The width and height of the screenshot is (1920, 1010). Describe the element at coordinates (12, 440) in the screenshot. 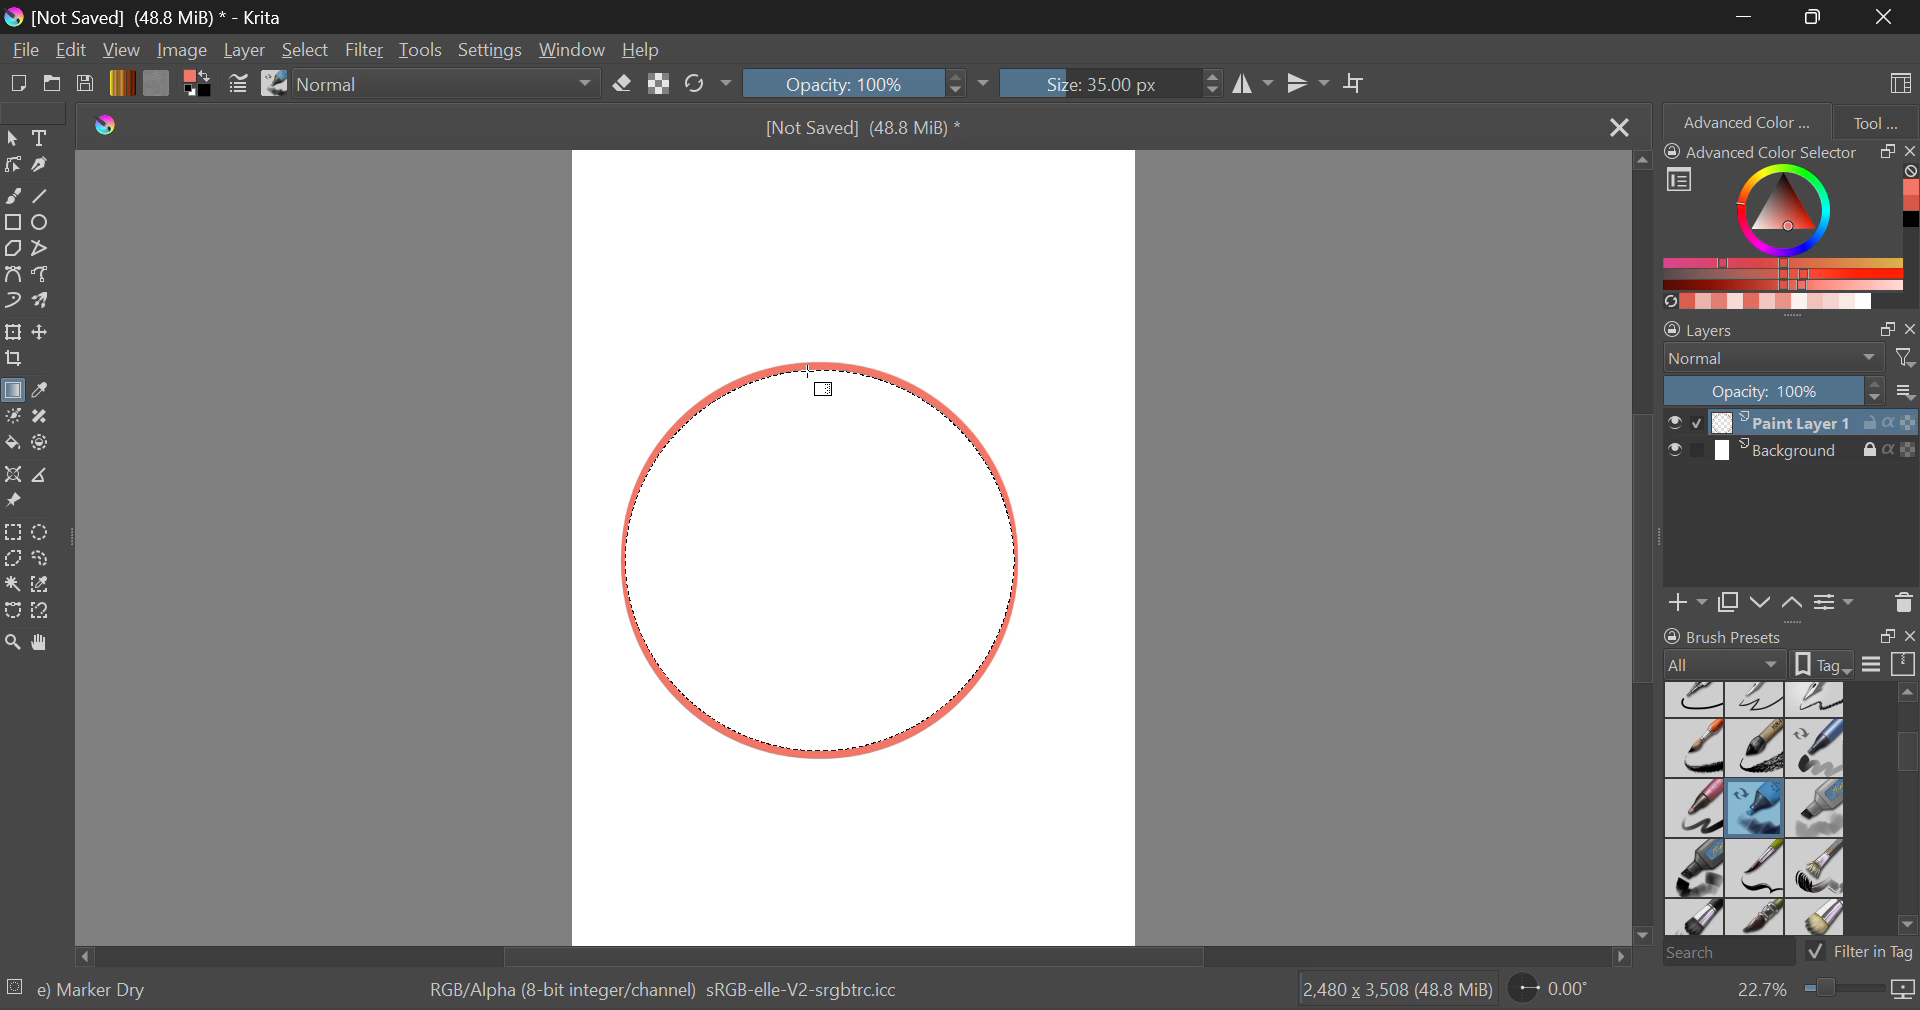

I see `Fill` at that location.